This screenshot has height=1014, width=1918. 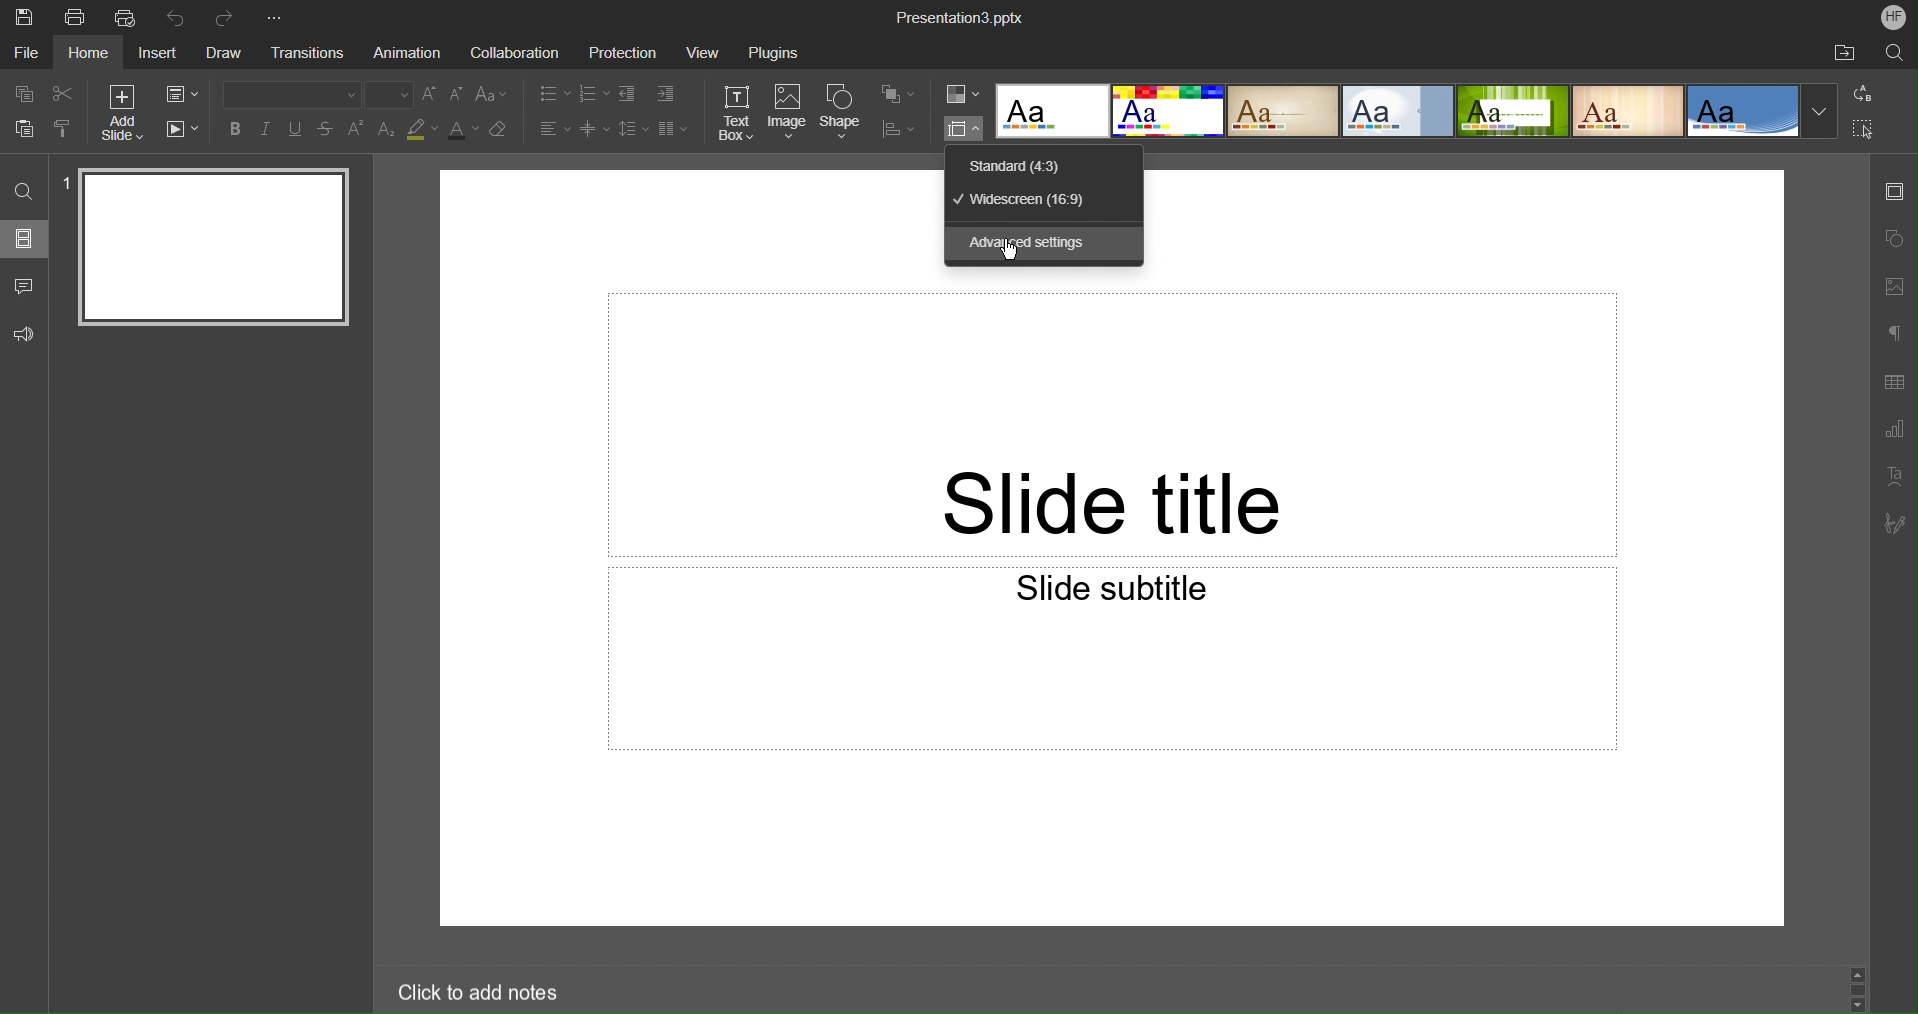 I want to click on Change Slide Layout, so click(x=184, y=94).